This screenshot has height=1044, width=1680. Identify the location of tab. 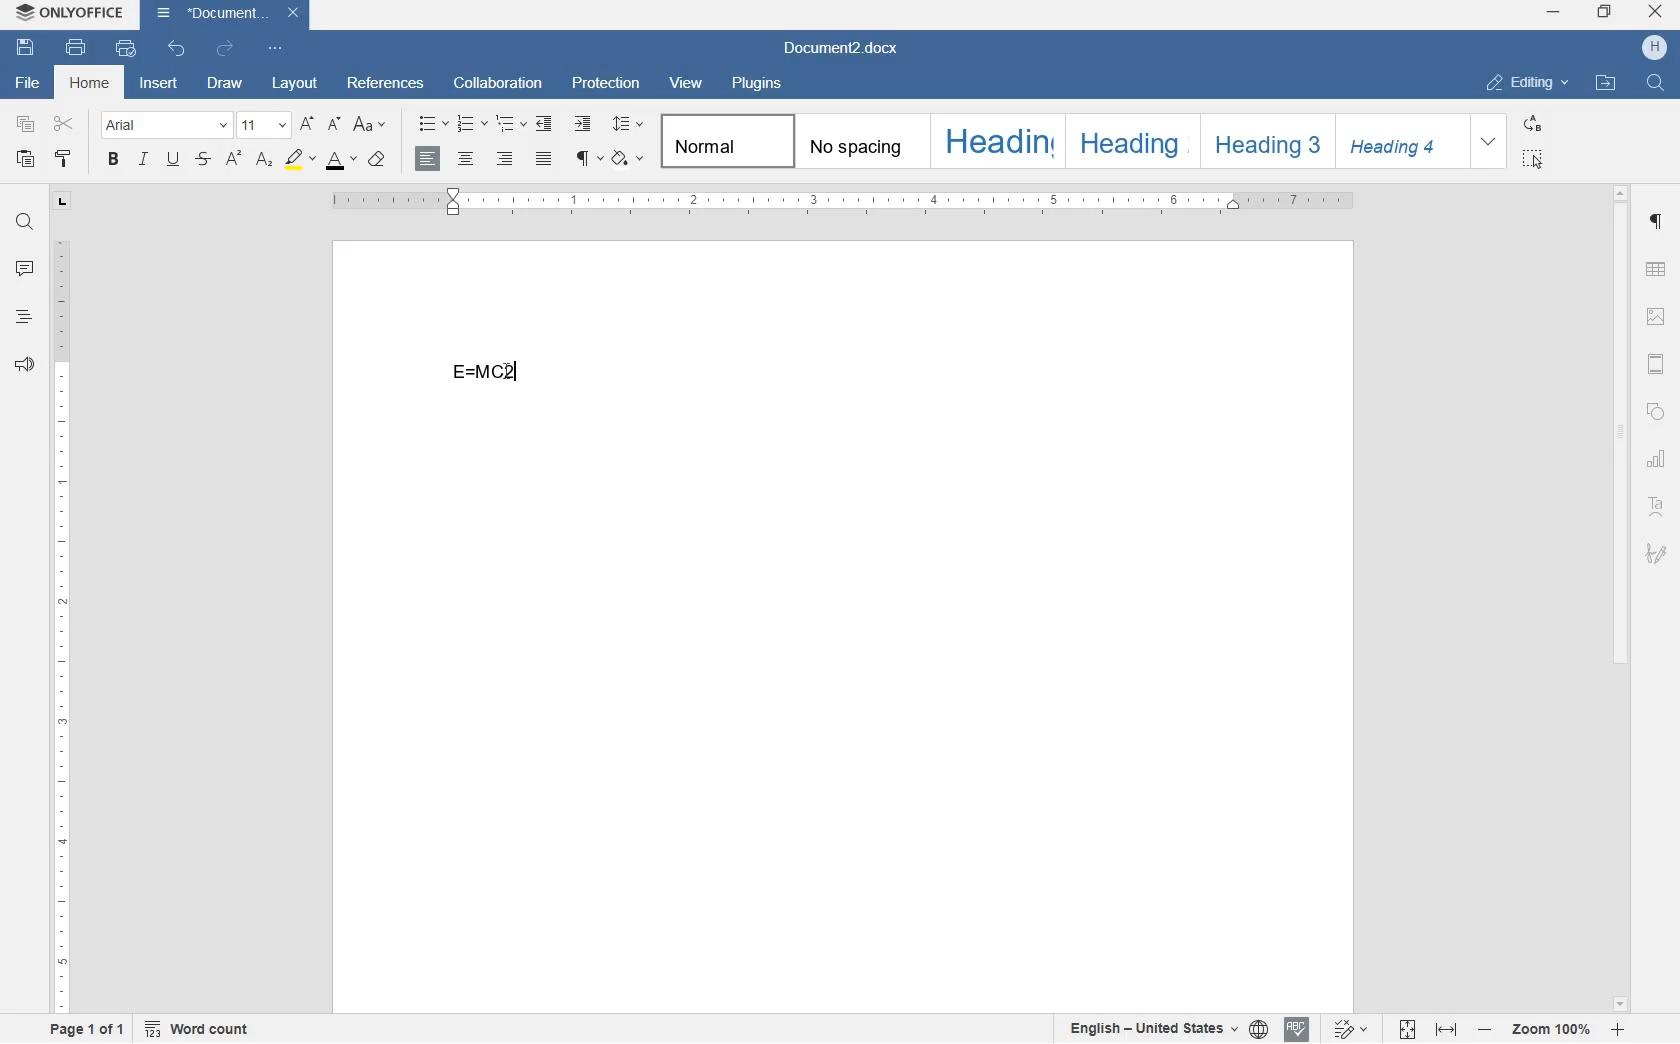
(61, 198).